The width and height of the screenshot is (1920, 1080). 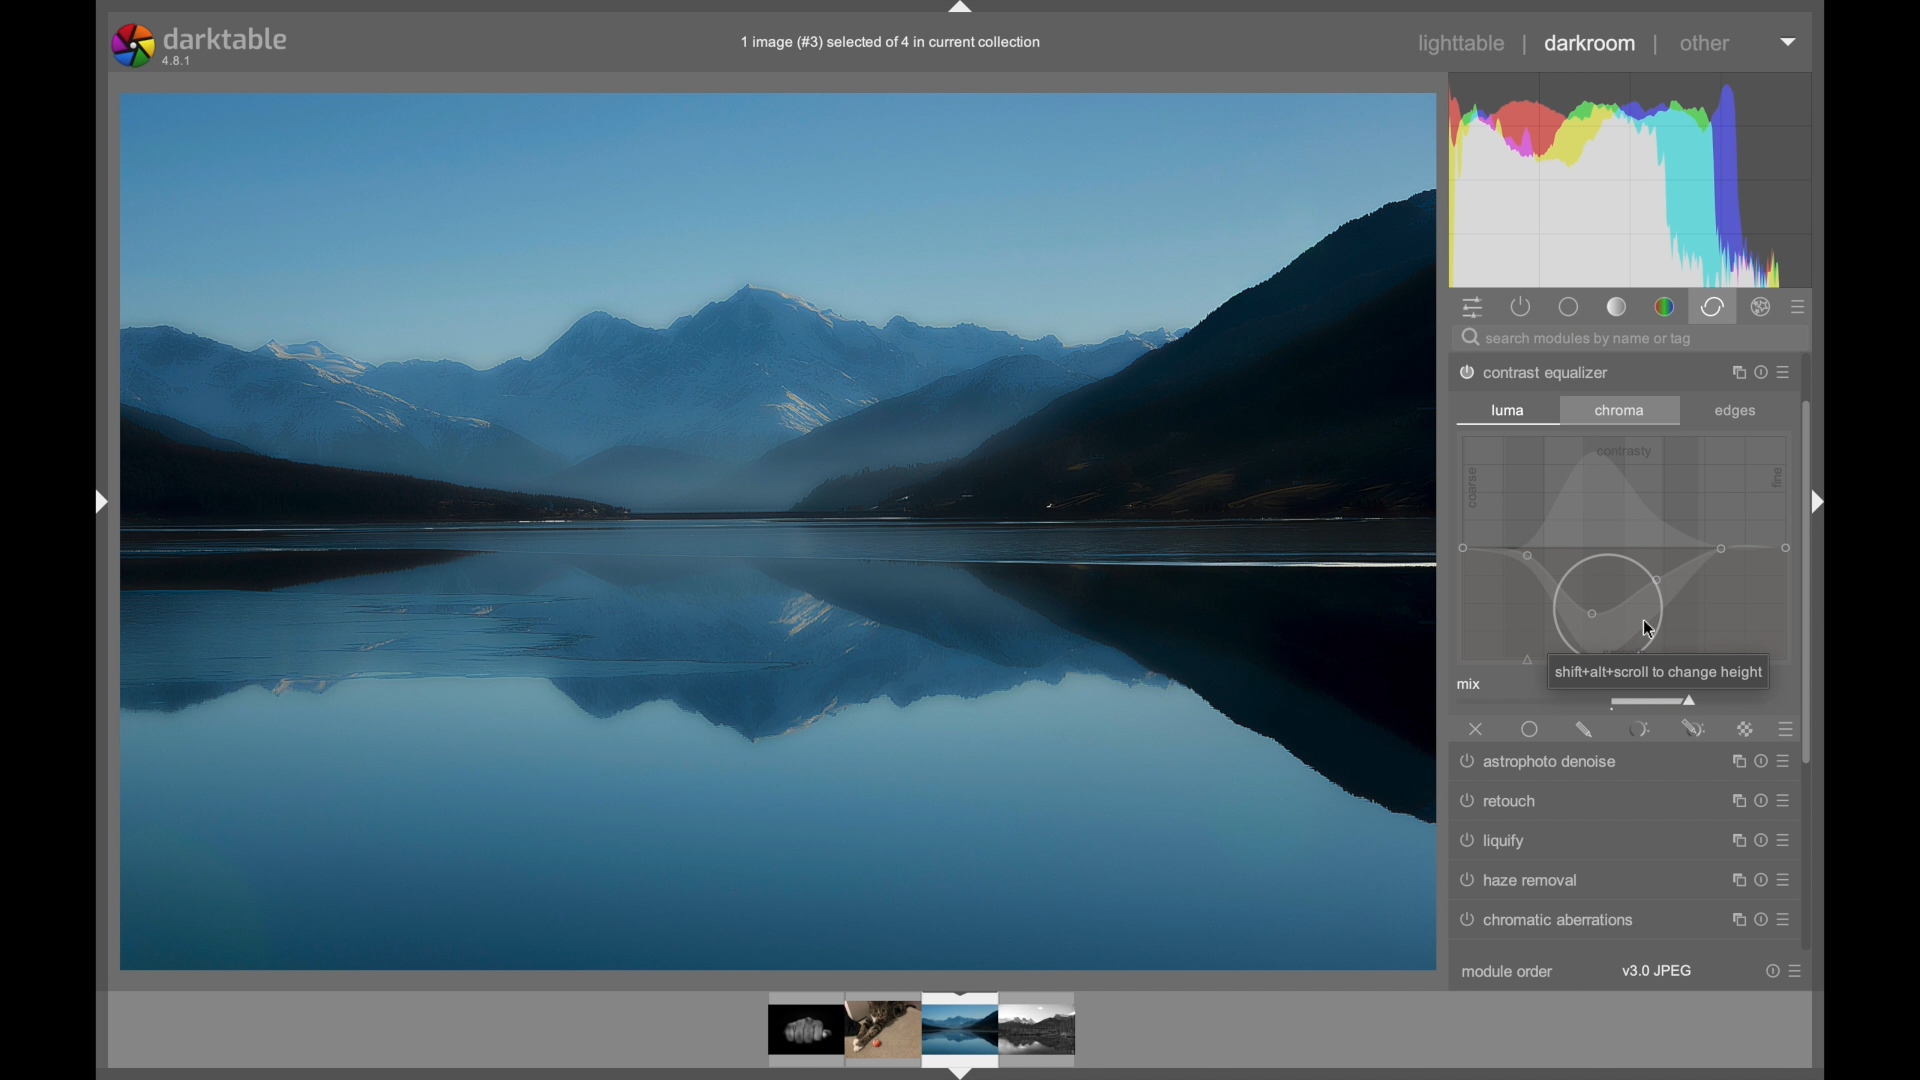 I want to click on parametric and drawn mask, so click(x=1693, y=728).